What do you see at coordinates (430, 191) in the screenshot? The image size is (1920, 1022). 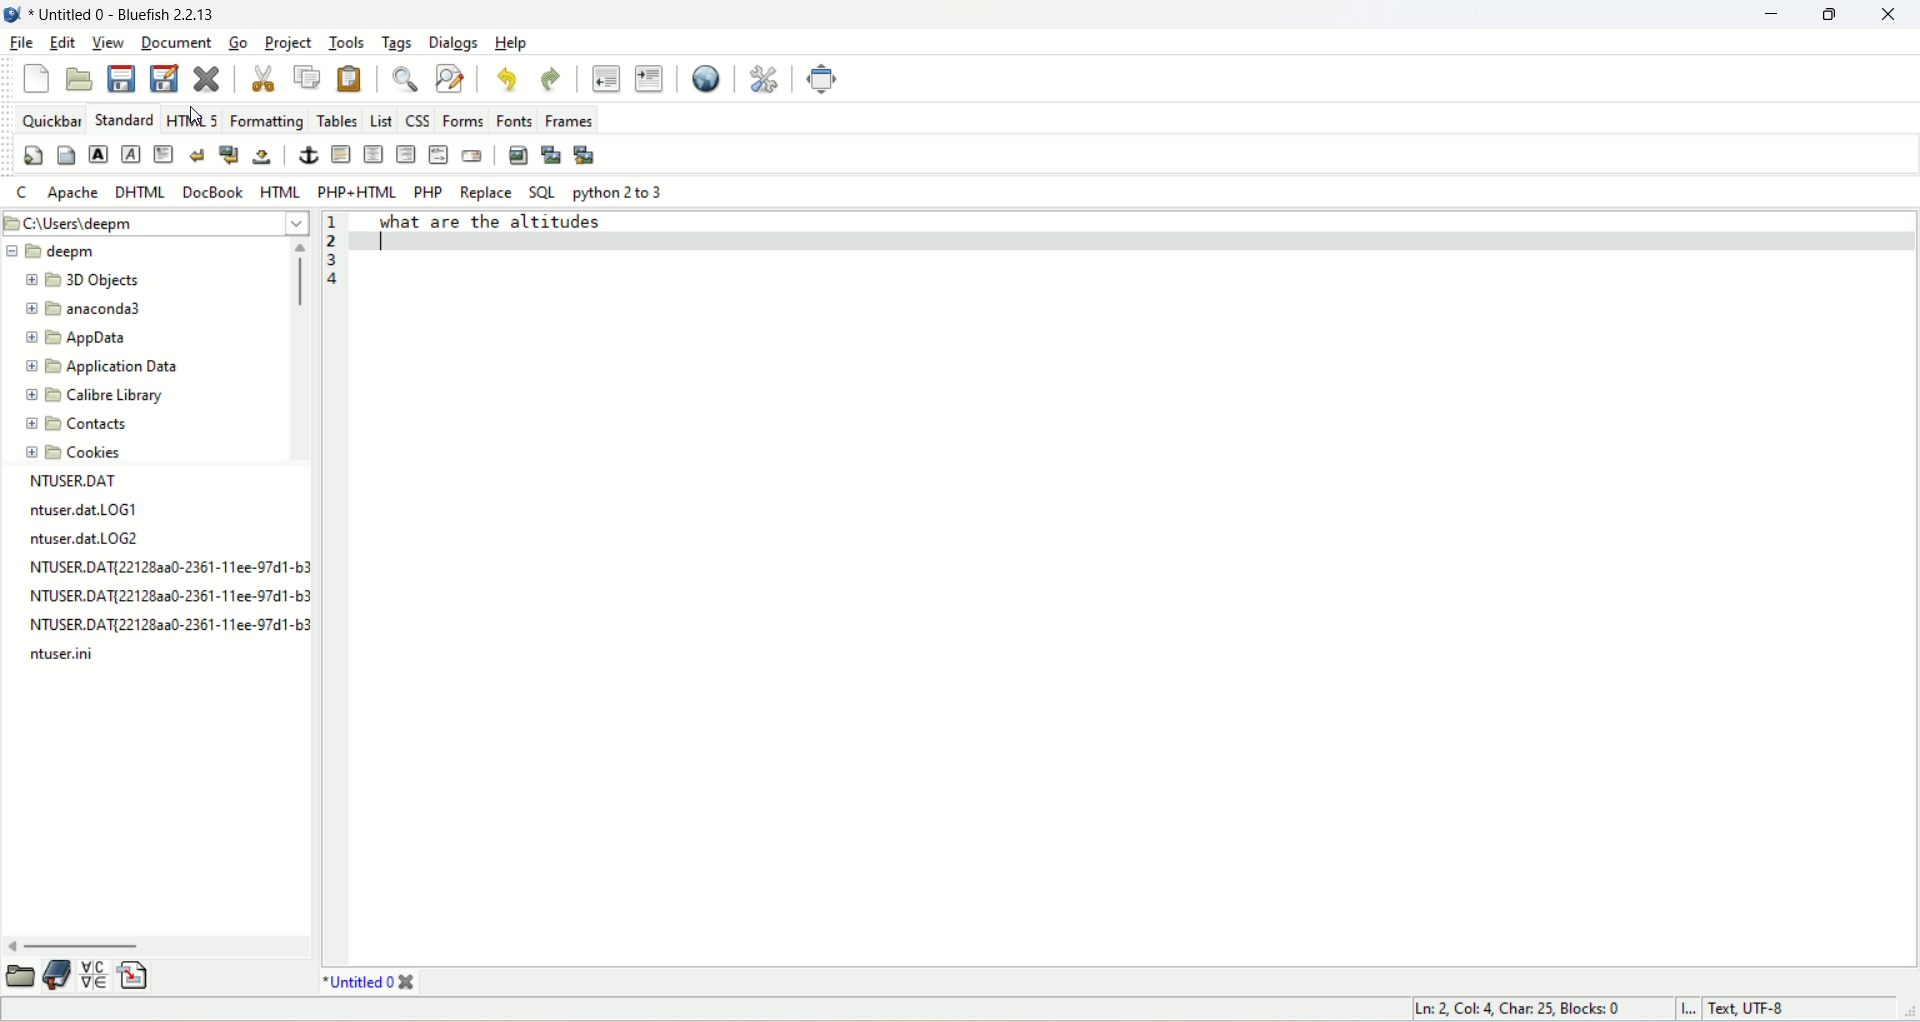 I see `PHP` at bounding box center [430, 191].